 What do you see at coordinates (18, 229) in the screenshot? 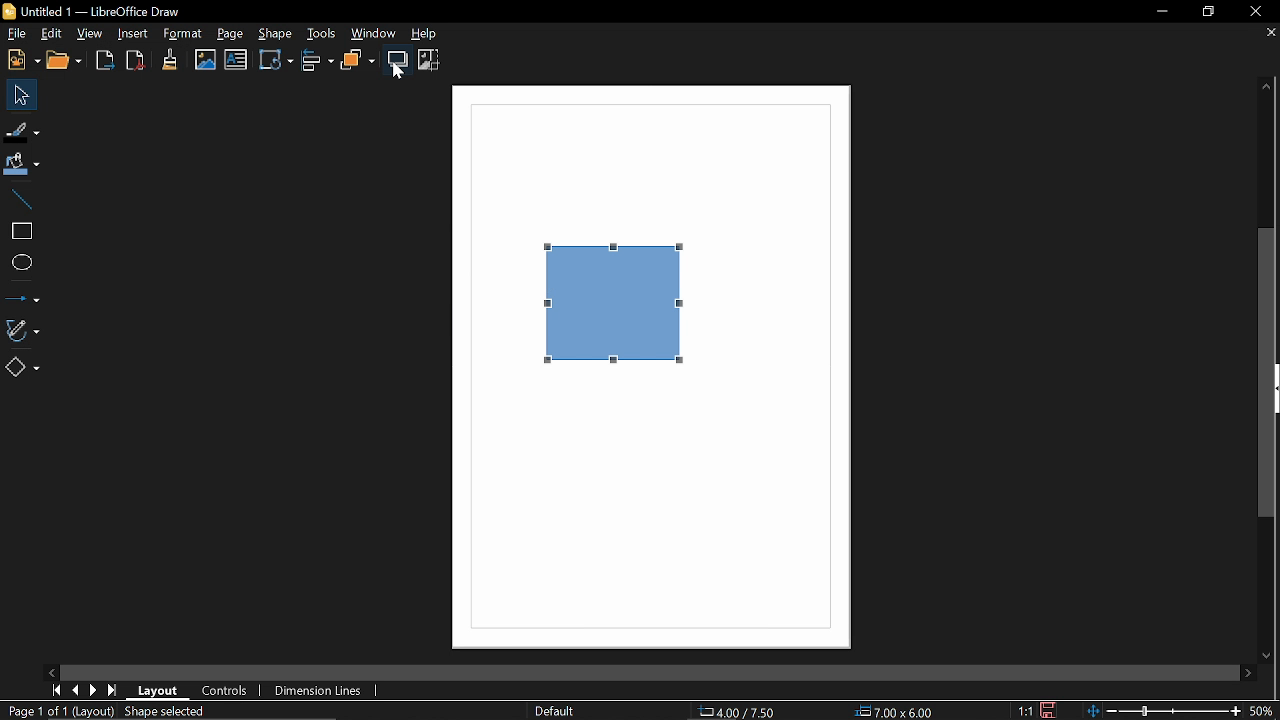
I see `Rectangle` at bounding box center [18, 229].